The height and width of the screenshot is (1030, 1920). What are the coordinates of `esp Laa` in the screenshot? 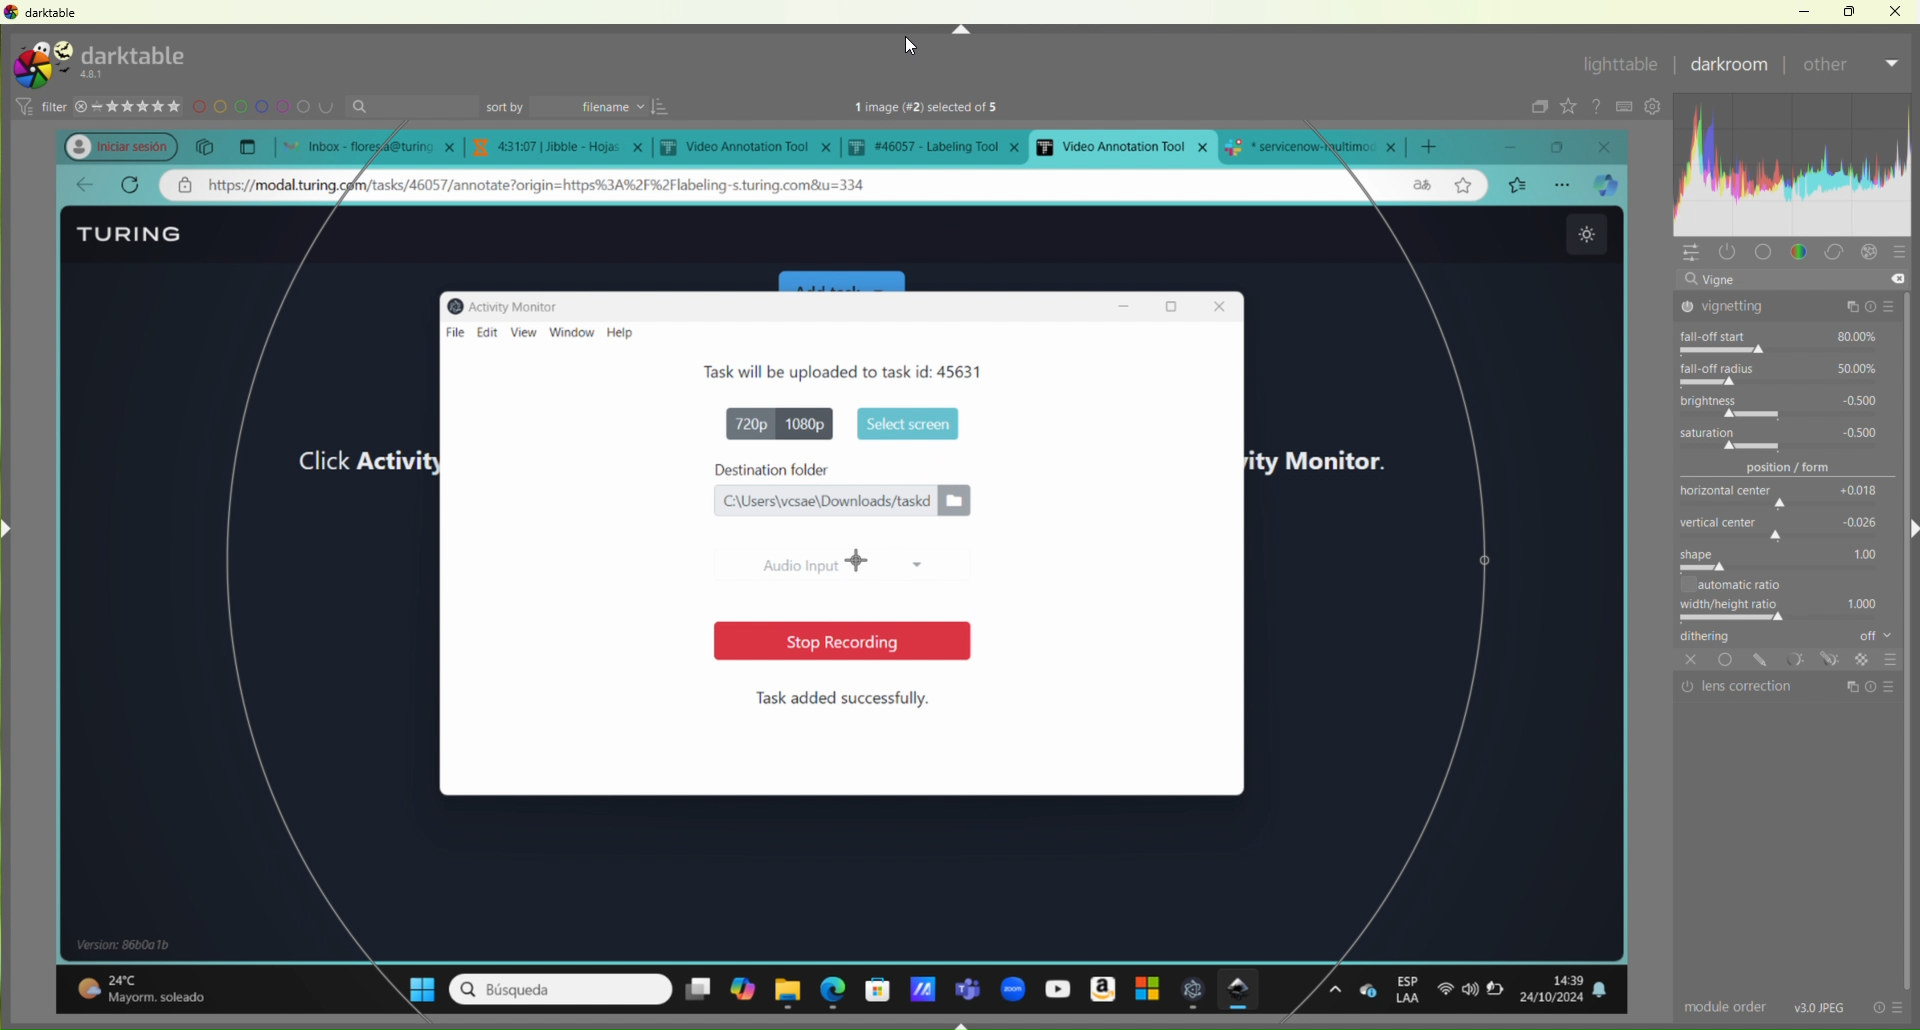 It's located at (1409, 990).